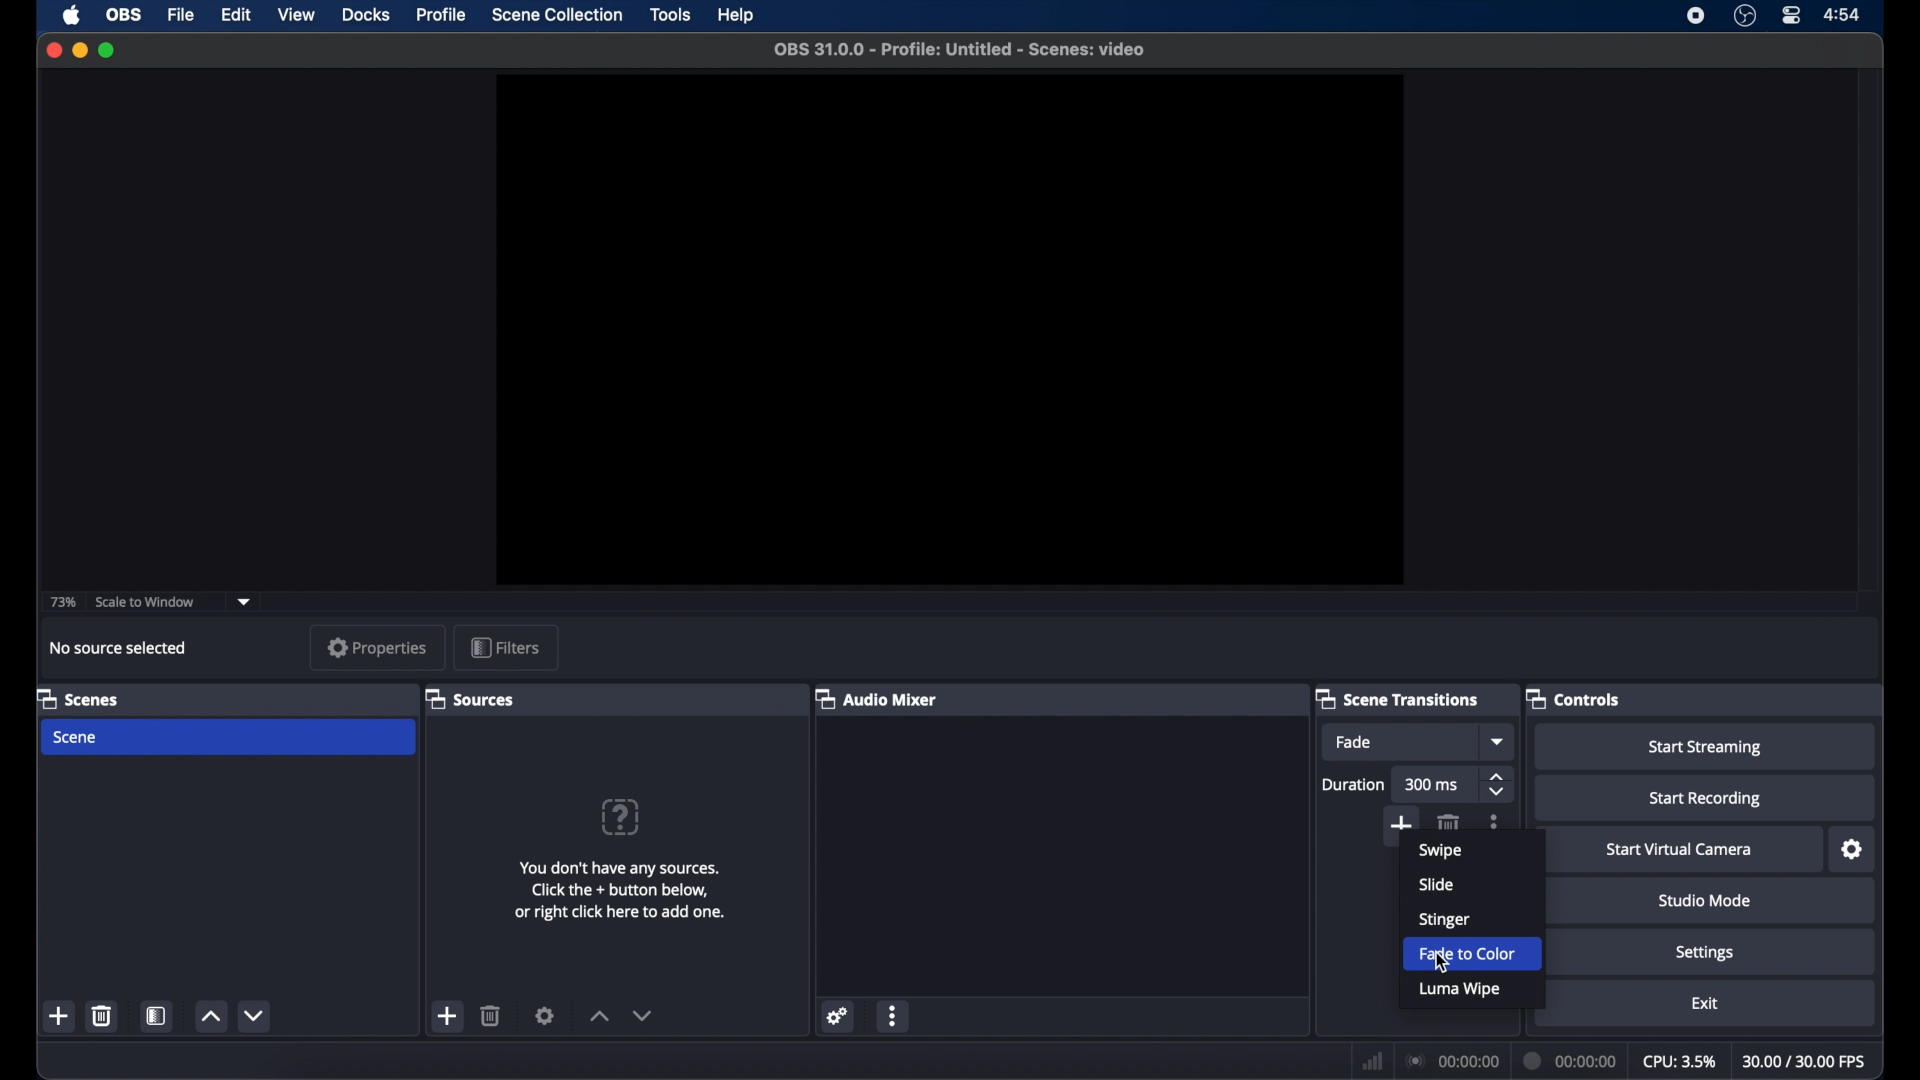 This screenshot has width=1920, height=1080. Describe the element at coordinates (1499, 741) in the screenshot. I see `dropdown` at that location.